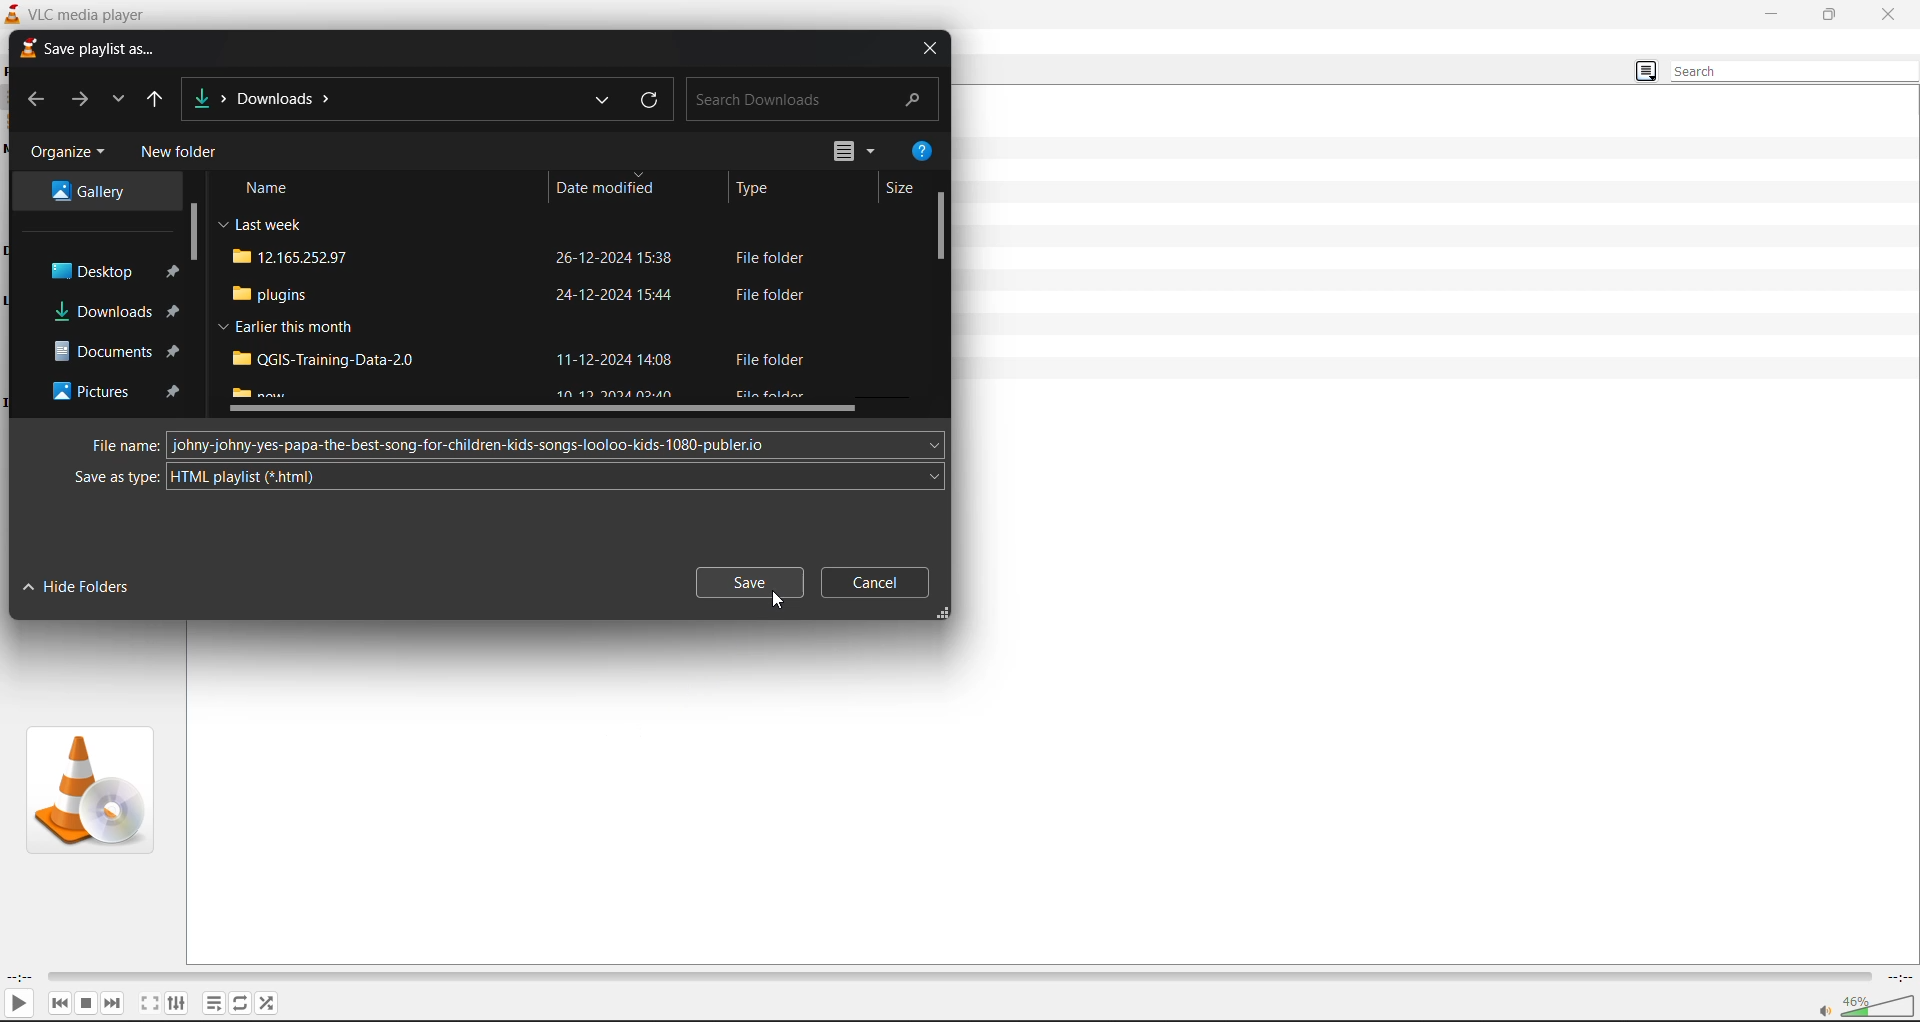 This screenshot has width=1920, height=1022. What do you see at coordinates (1768, 13) in the screenshot?
I see `minimize` at bounding box center [1768, 13].